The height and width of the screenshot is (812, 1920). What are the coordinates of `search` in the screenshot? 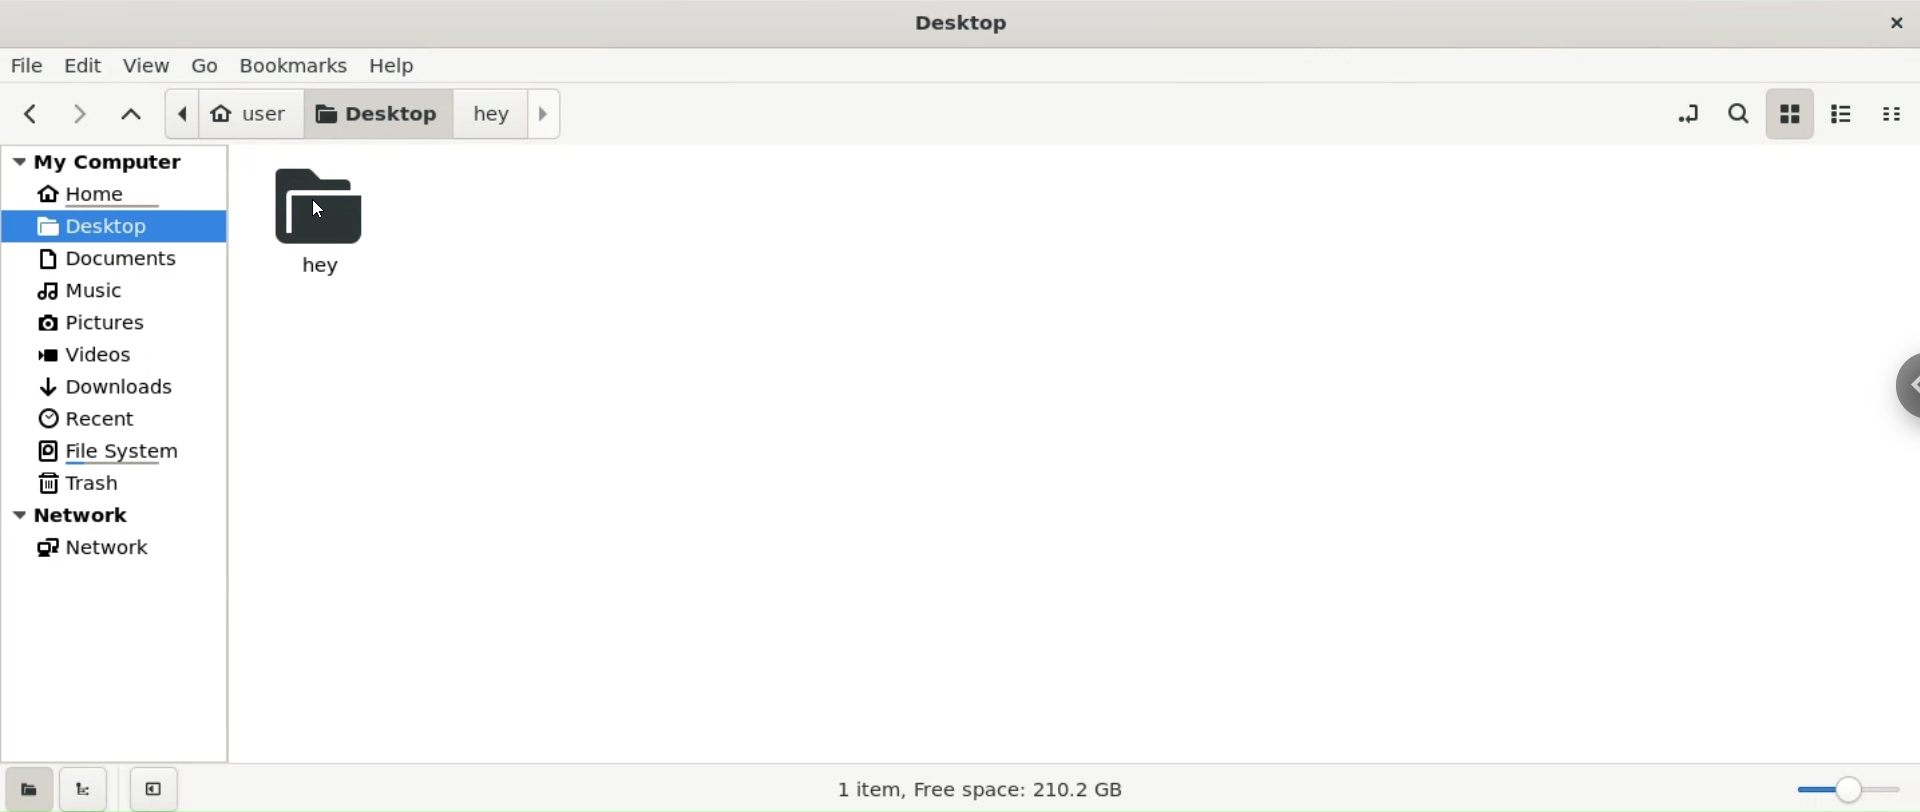 It's located at (1736, 114).